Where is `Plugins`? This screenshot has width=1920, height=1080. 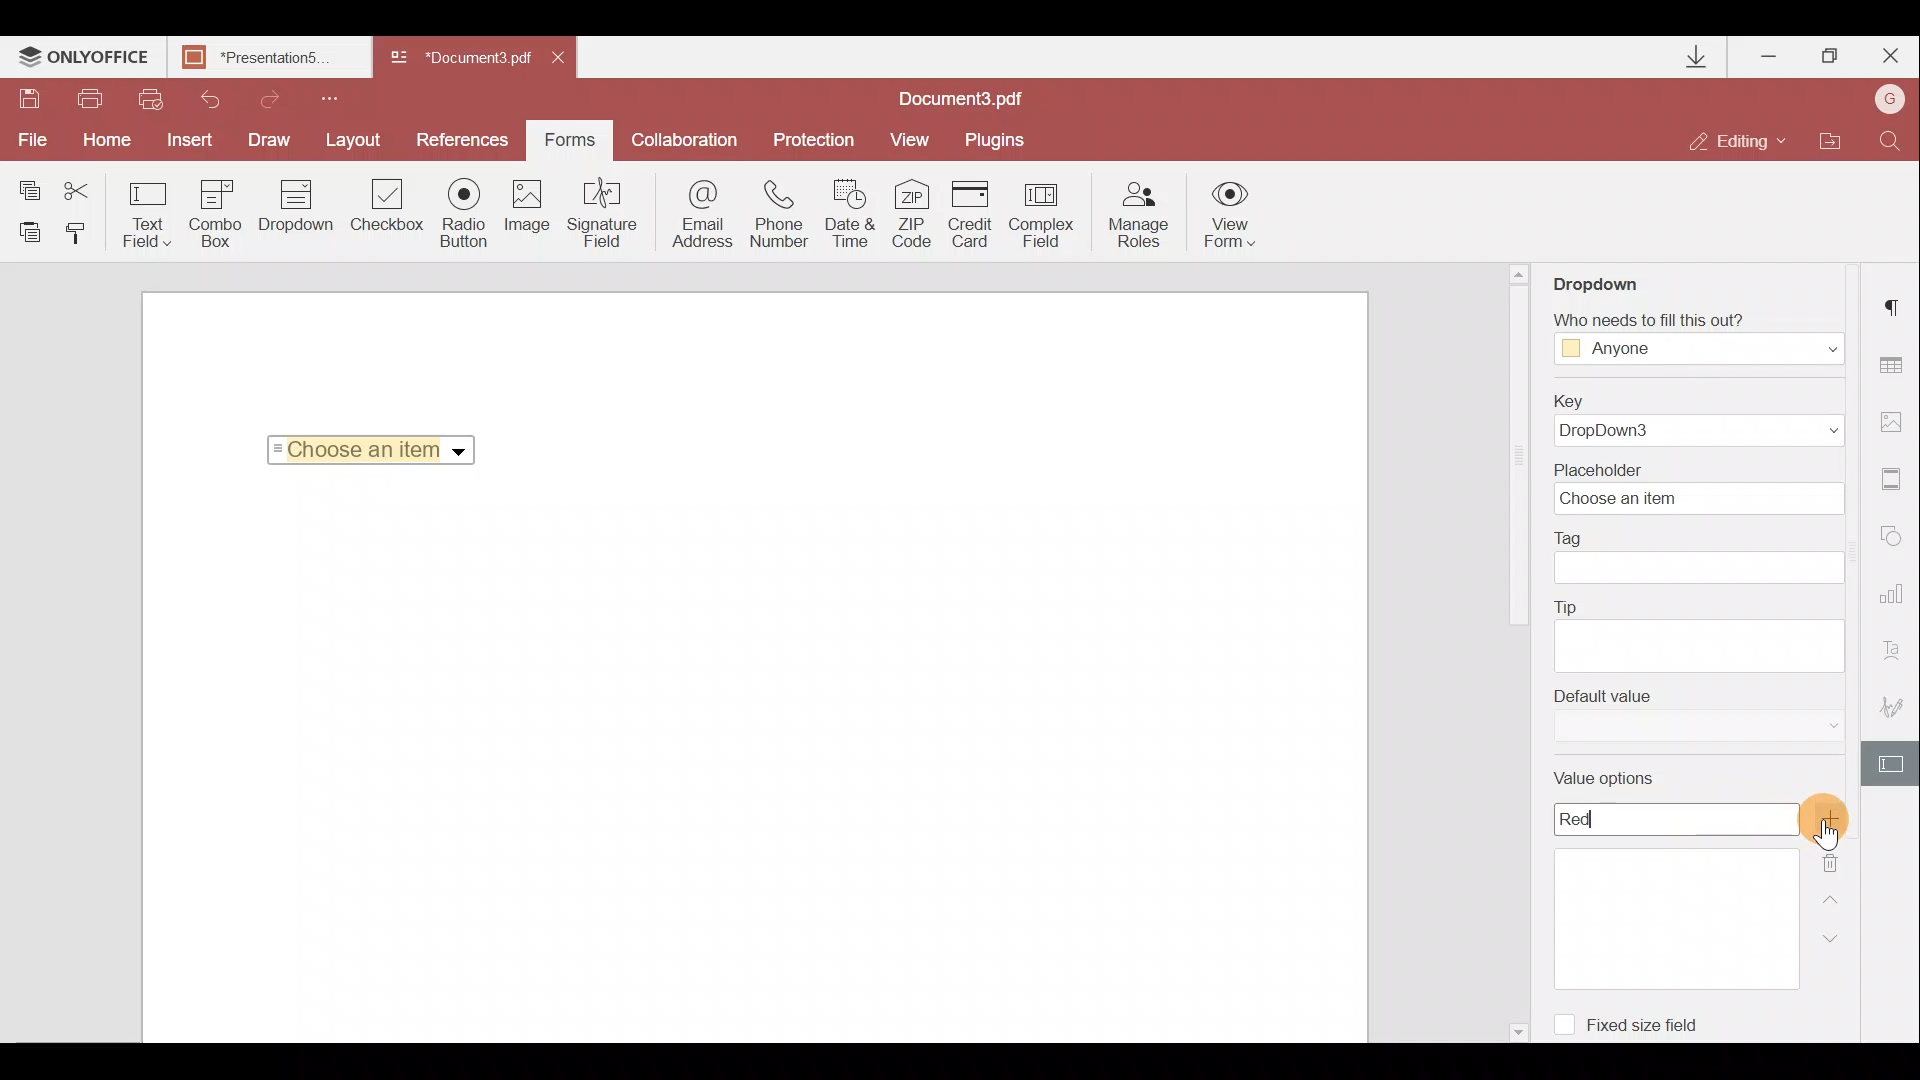 Plugins is located at coordinates (997, 141).